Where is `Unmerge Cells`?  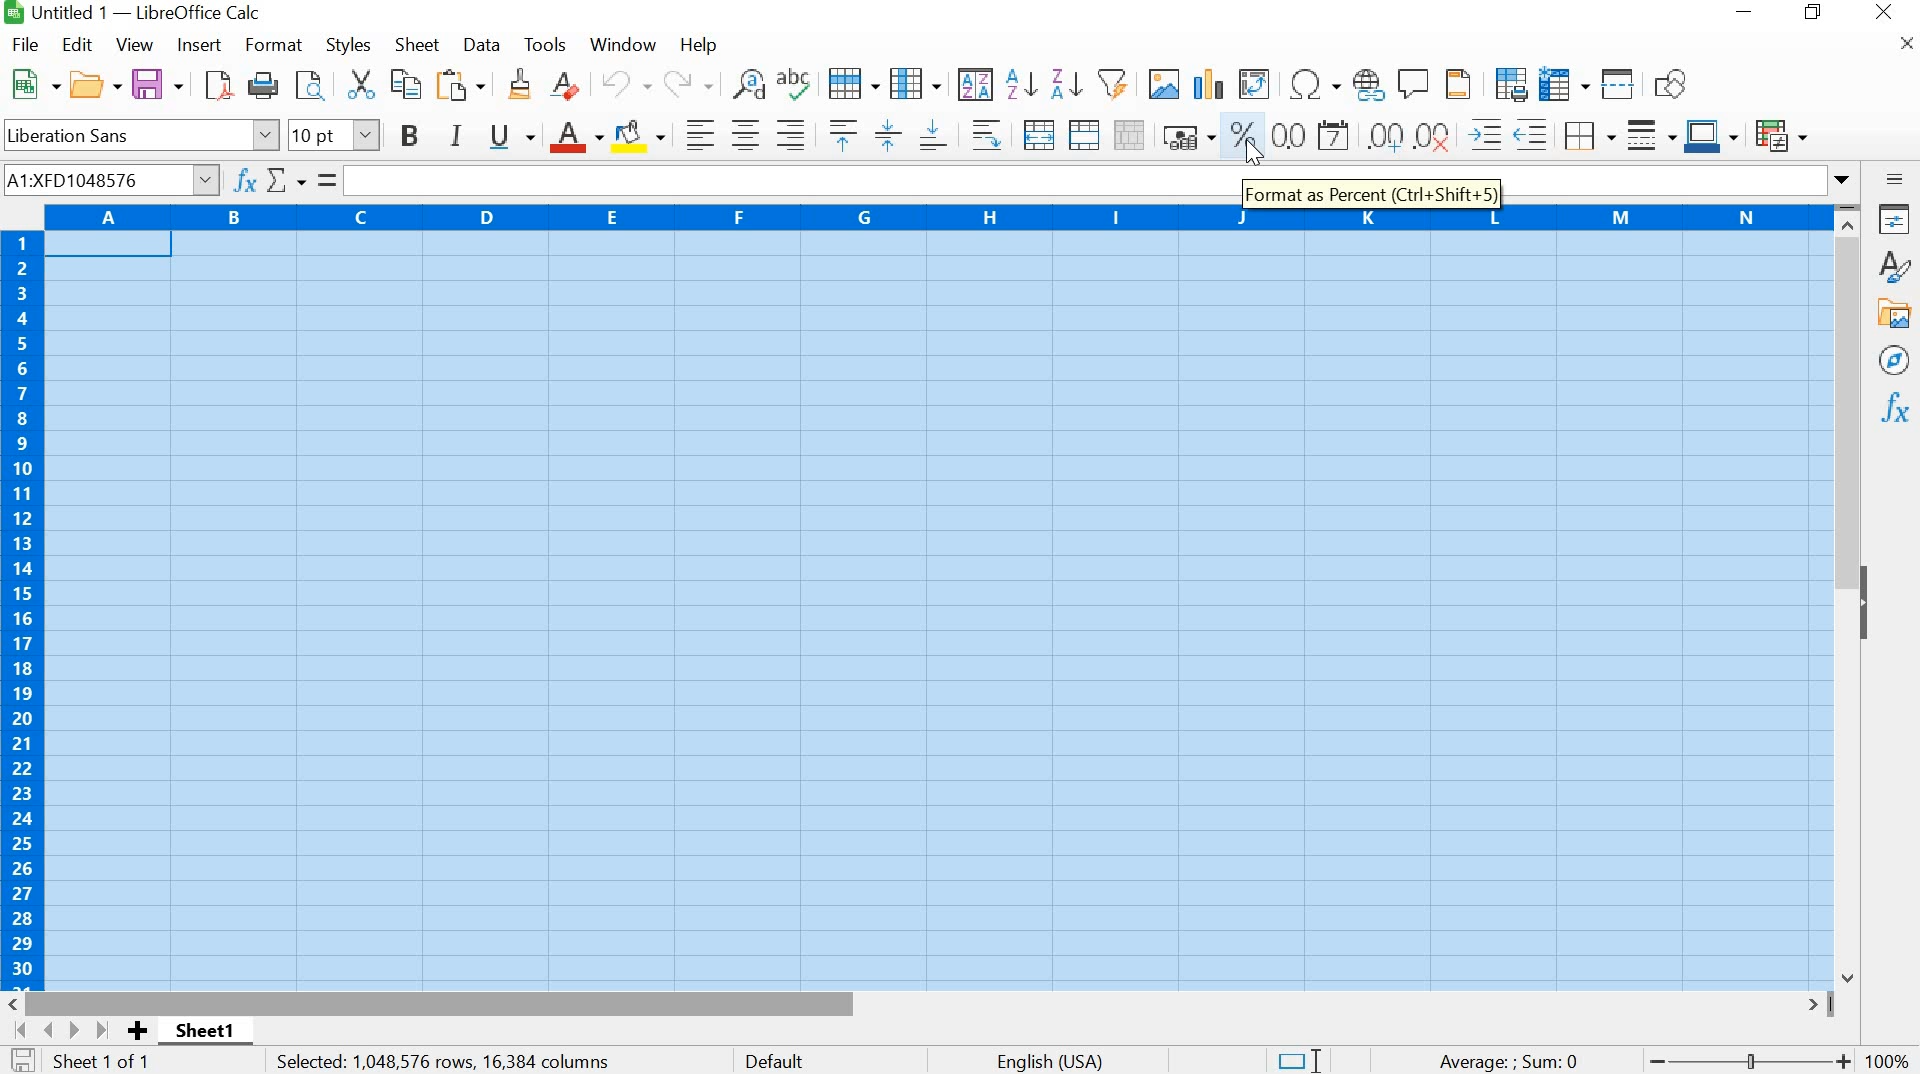 Unmerge Cells is located at coordinates (1130, 133).